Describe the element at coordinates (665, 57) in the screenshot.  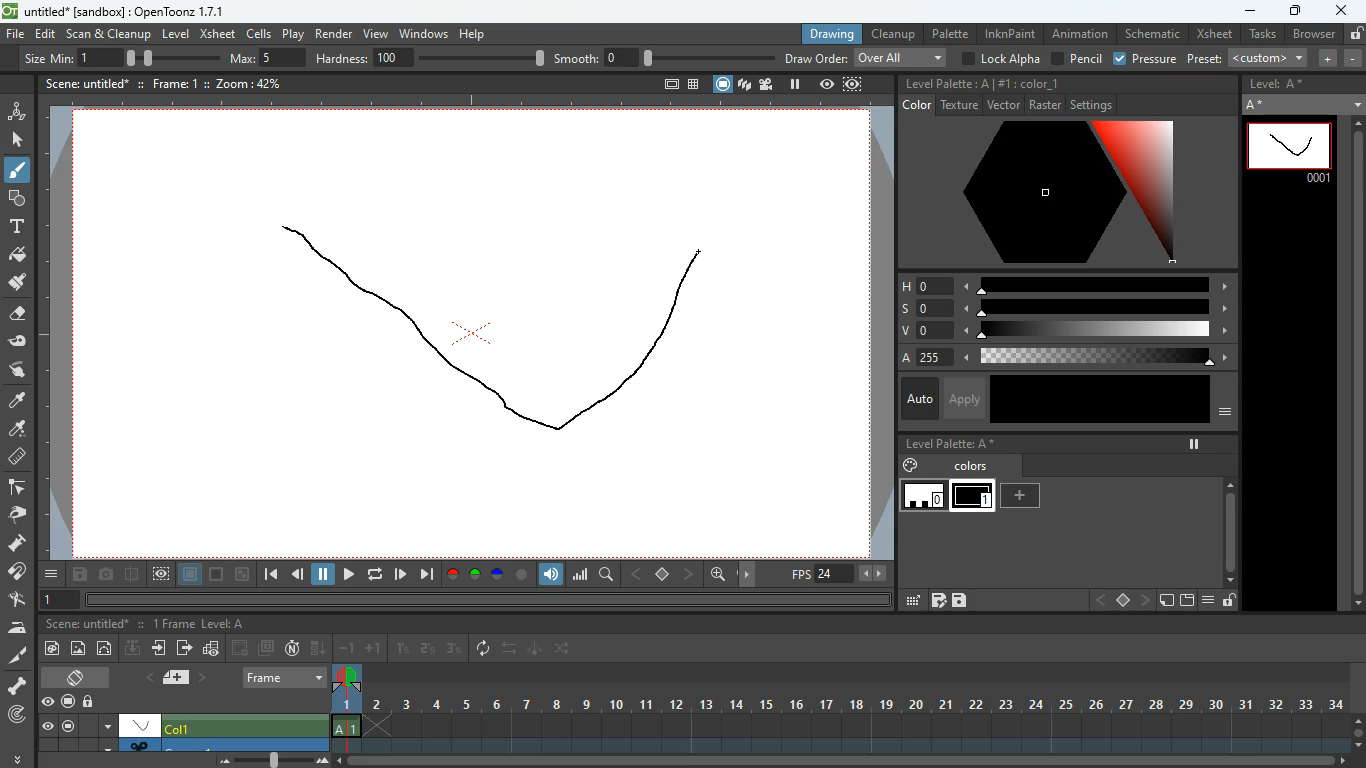
I see `smooth` at that location.